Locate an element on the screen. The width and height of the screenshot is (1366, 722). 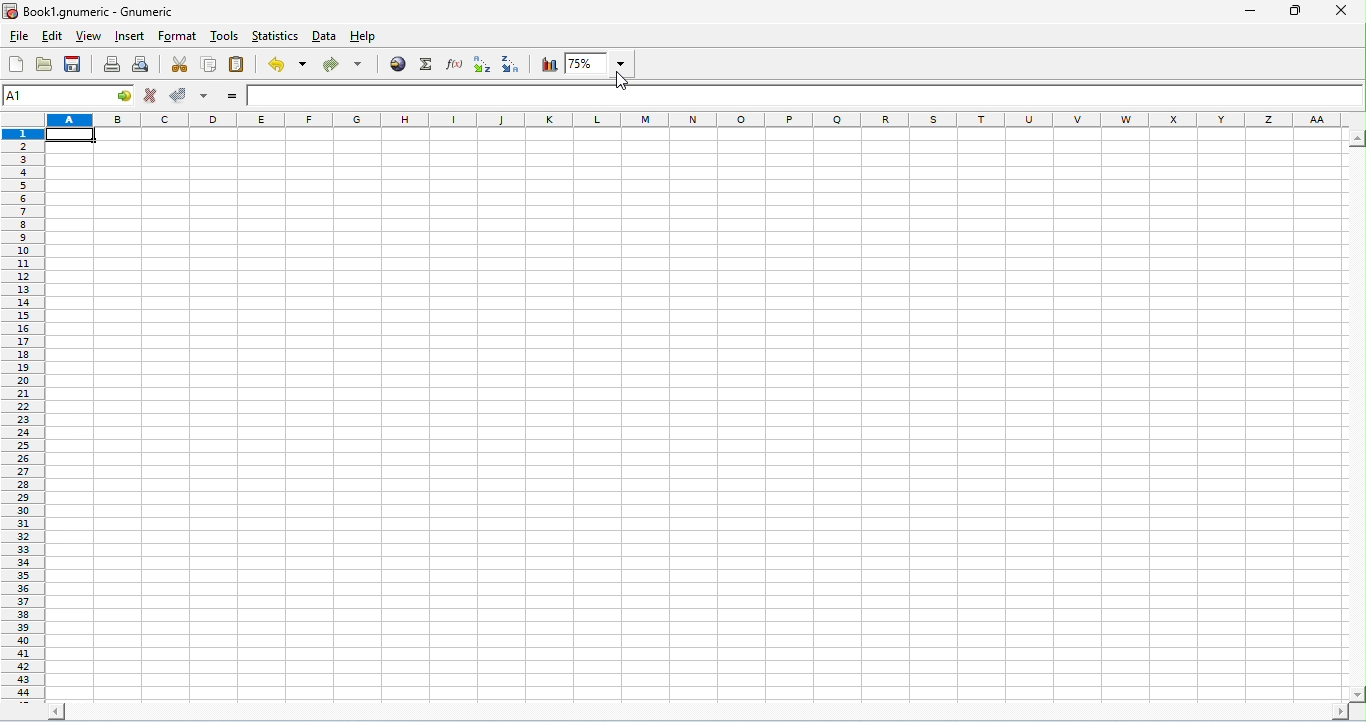
75% is located at coordinates (599, 63).